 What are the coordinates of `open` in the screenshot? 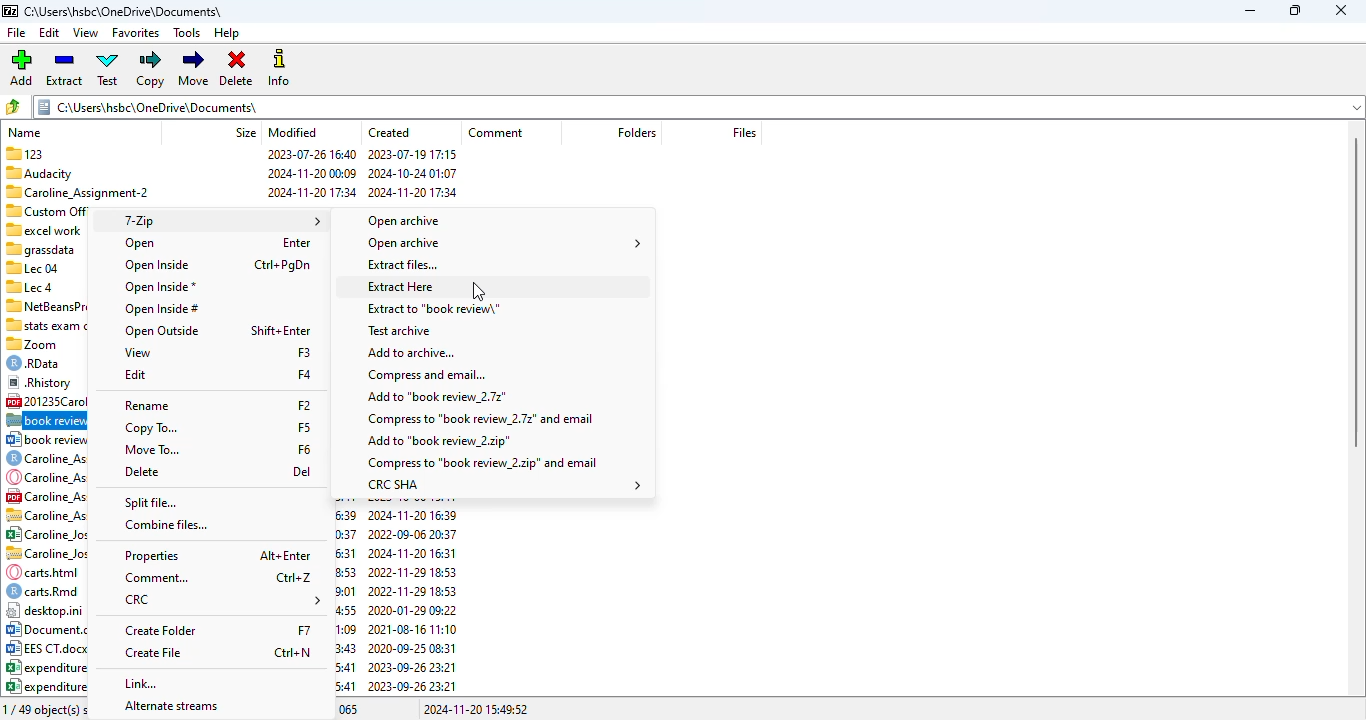 It's located at (140, 244).